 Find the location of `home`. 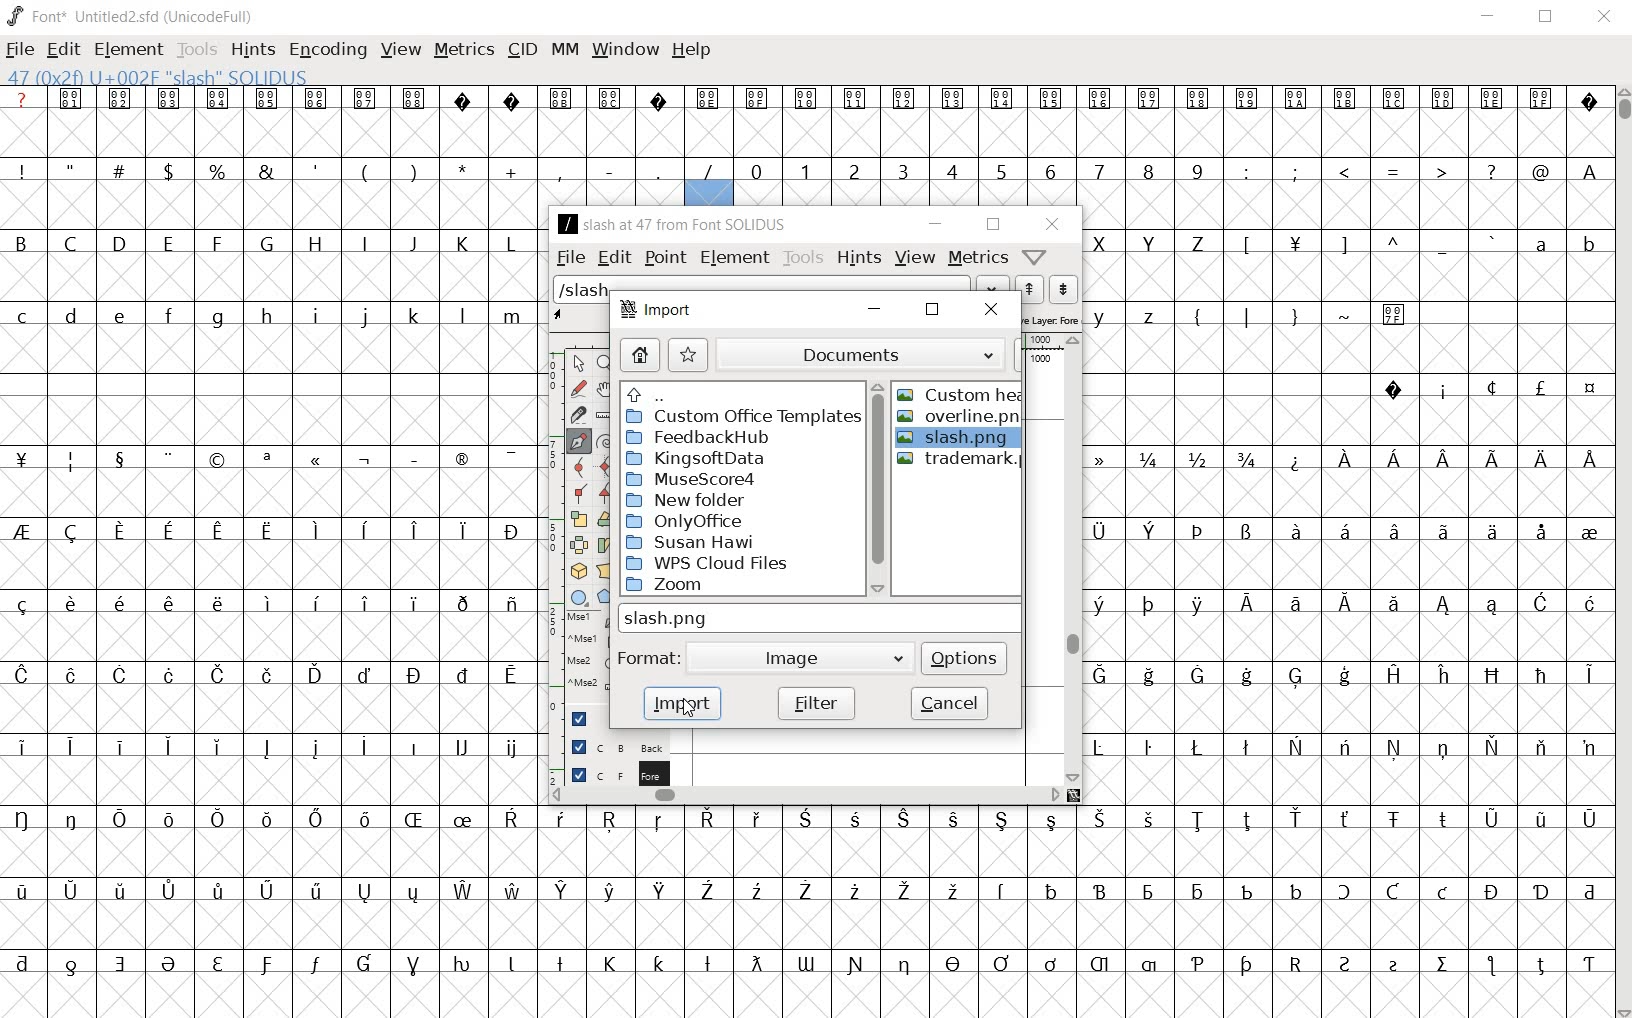

home is located at coordinates (638, 353).